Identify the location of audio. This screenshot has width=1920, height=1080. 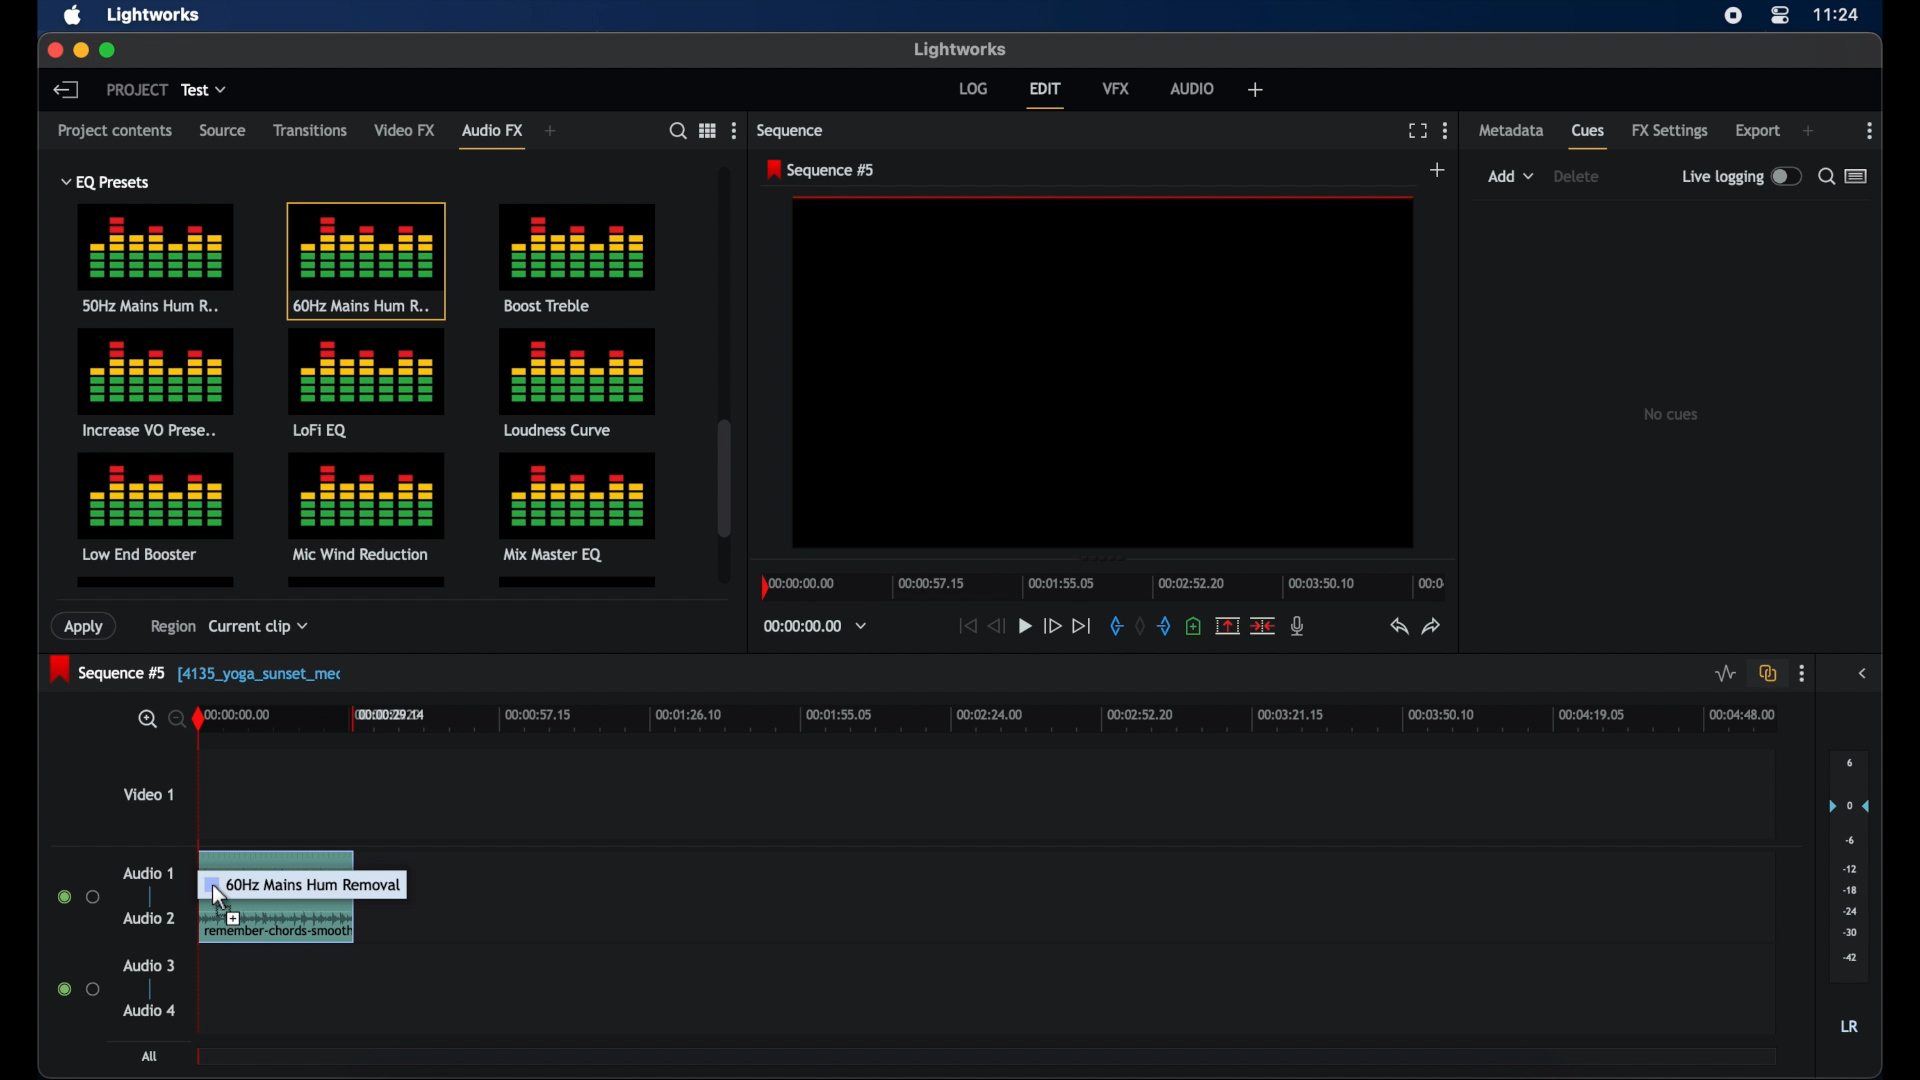
(1193, 87).